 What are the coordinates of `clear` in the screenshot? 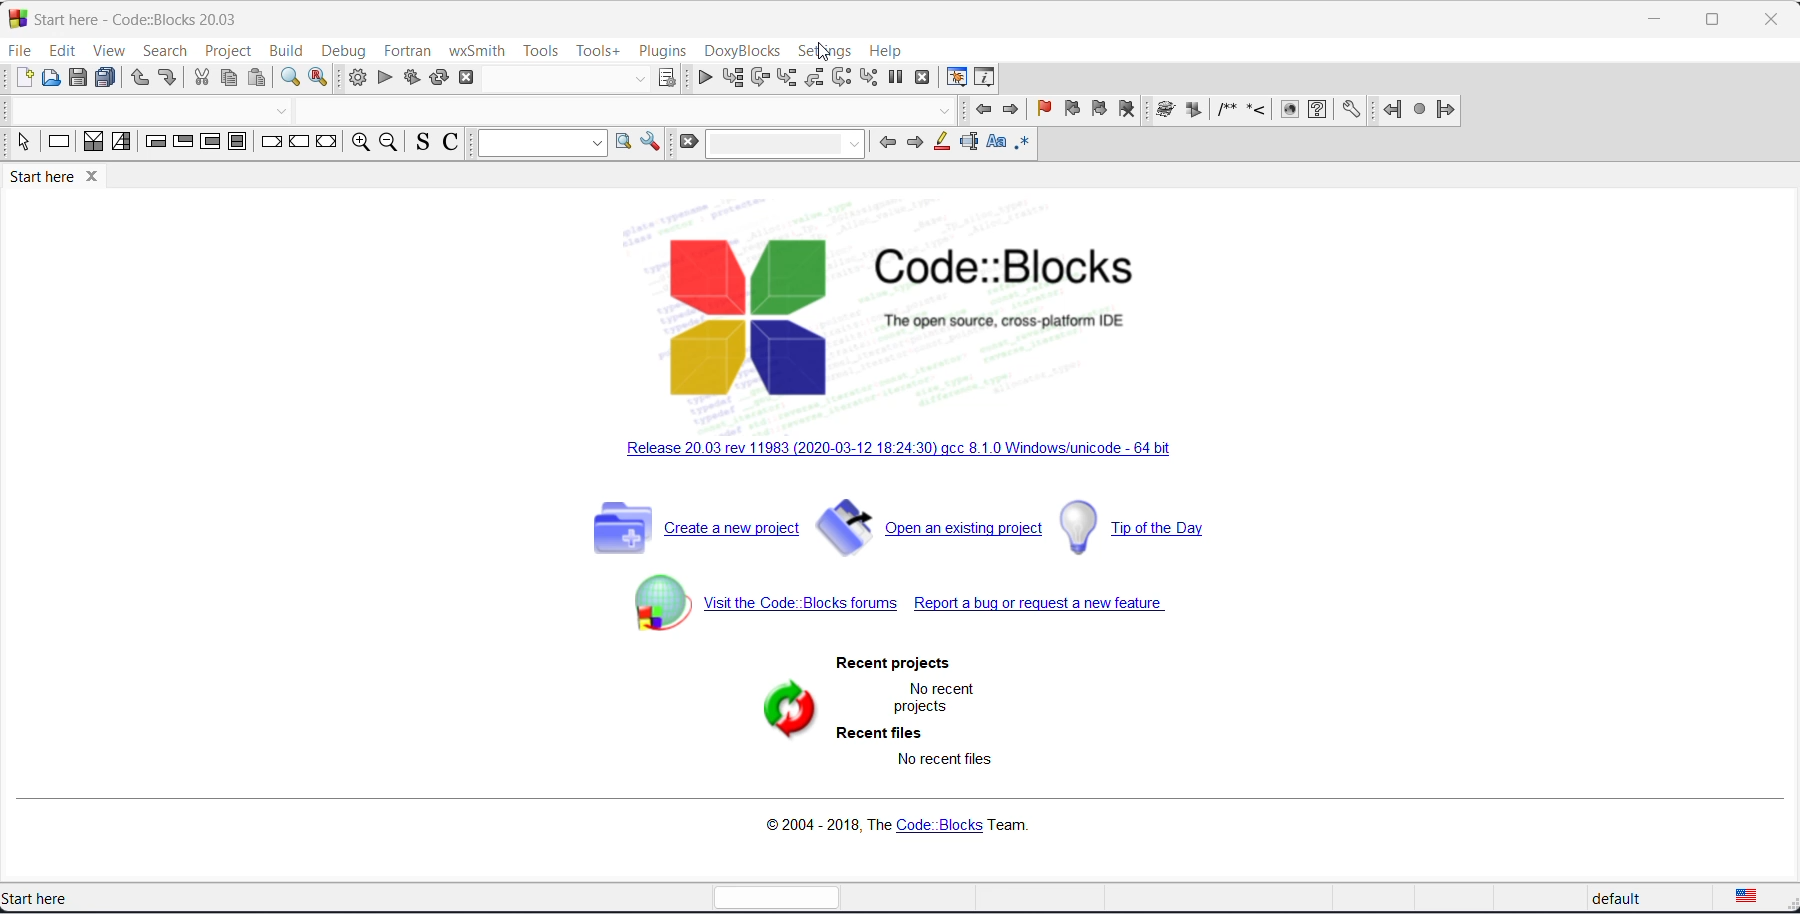 It's located at (689, 142).